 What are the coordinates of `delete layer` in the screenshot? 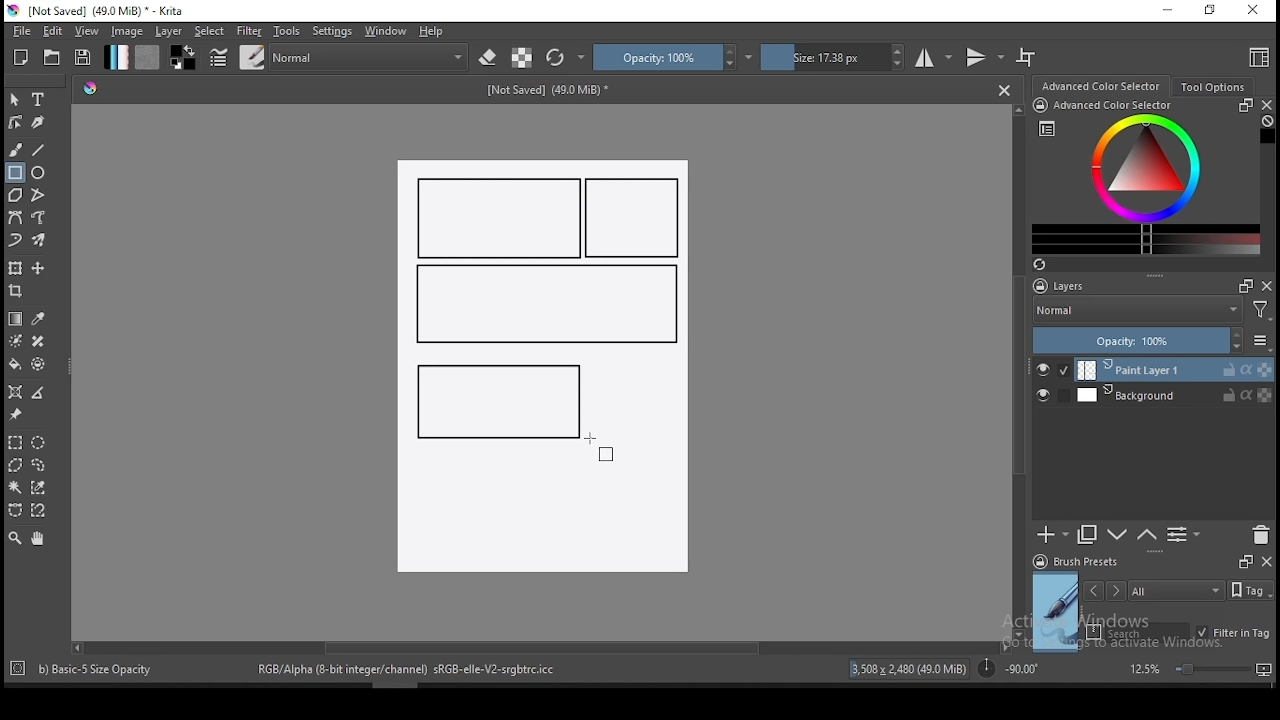 It's located at (1260, 536).